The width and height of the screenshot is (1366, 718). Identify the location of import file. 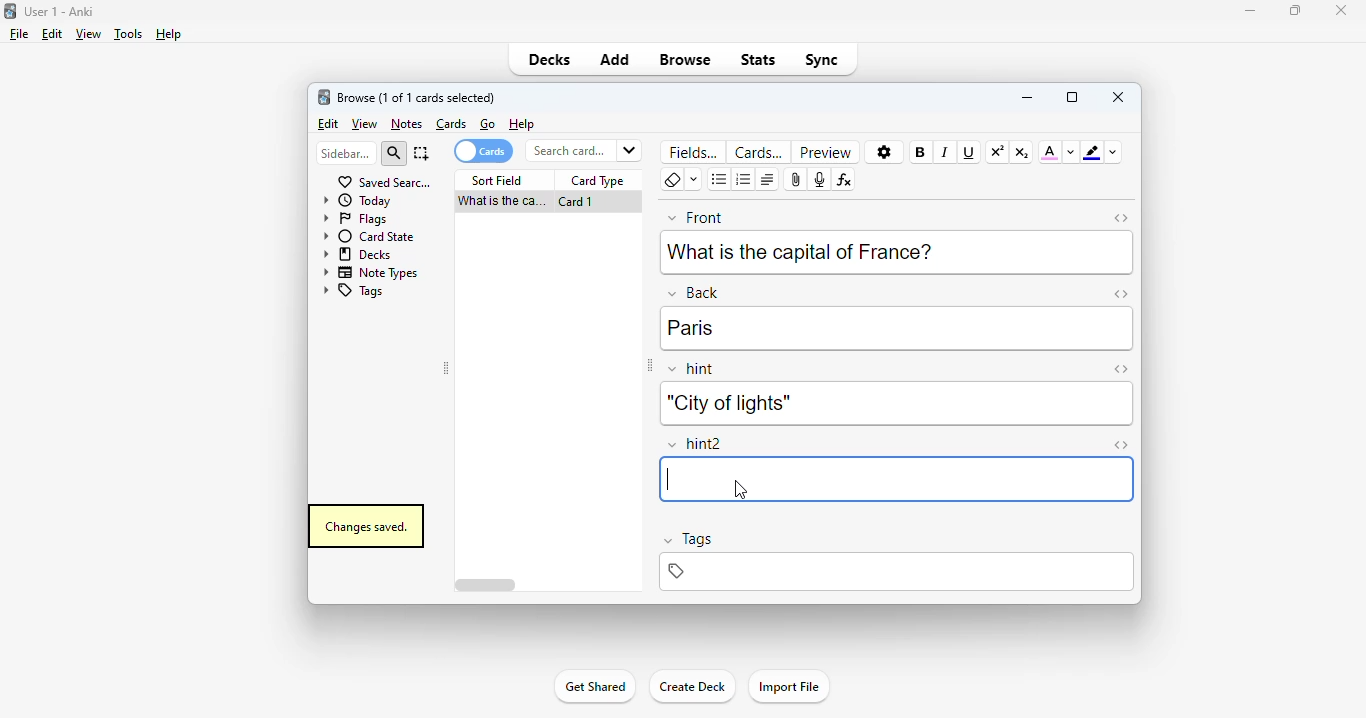
(788, 687).